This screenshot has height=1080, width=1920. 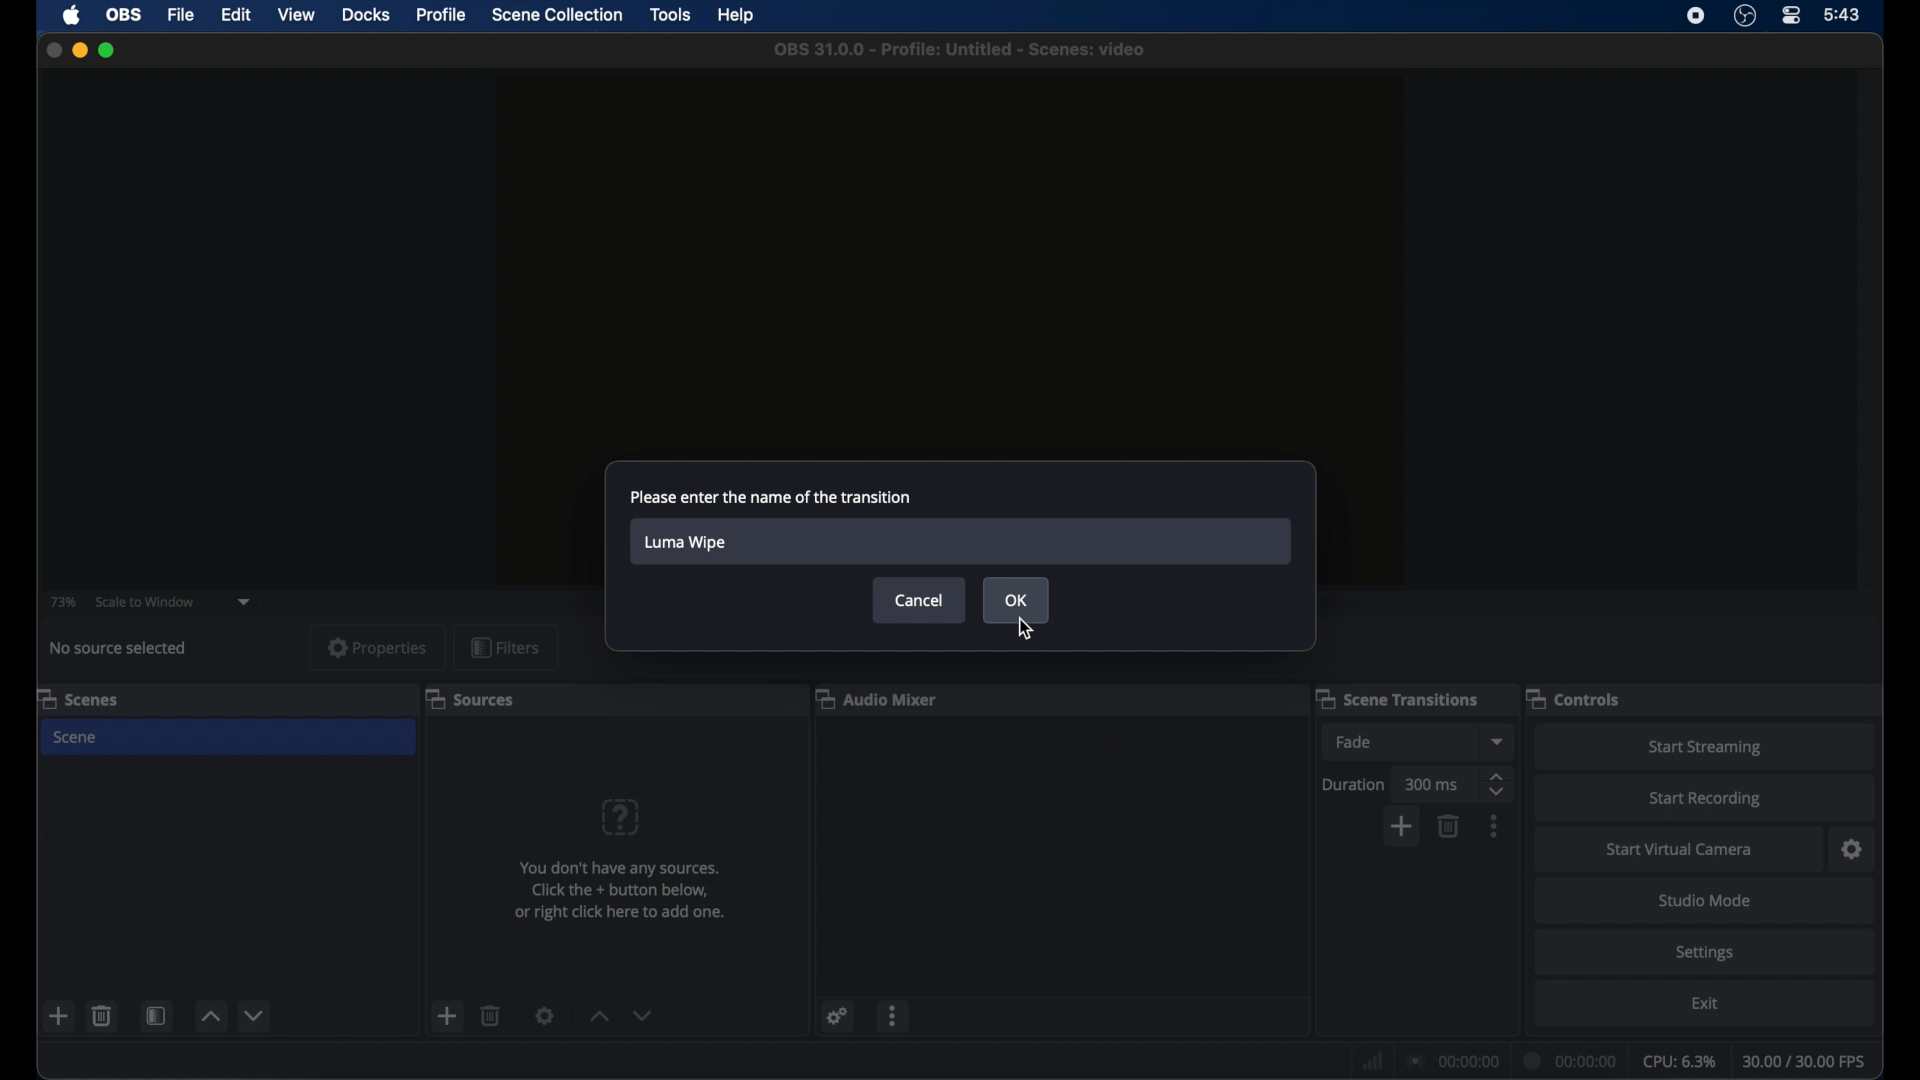 I want to click on scene transitions, so click(x=1397, y=699).